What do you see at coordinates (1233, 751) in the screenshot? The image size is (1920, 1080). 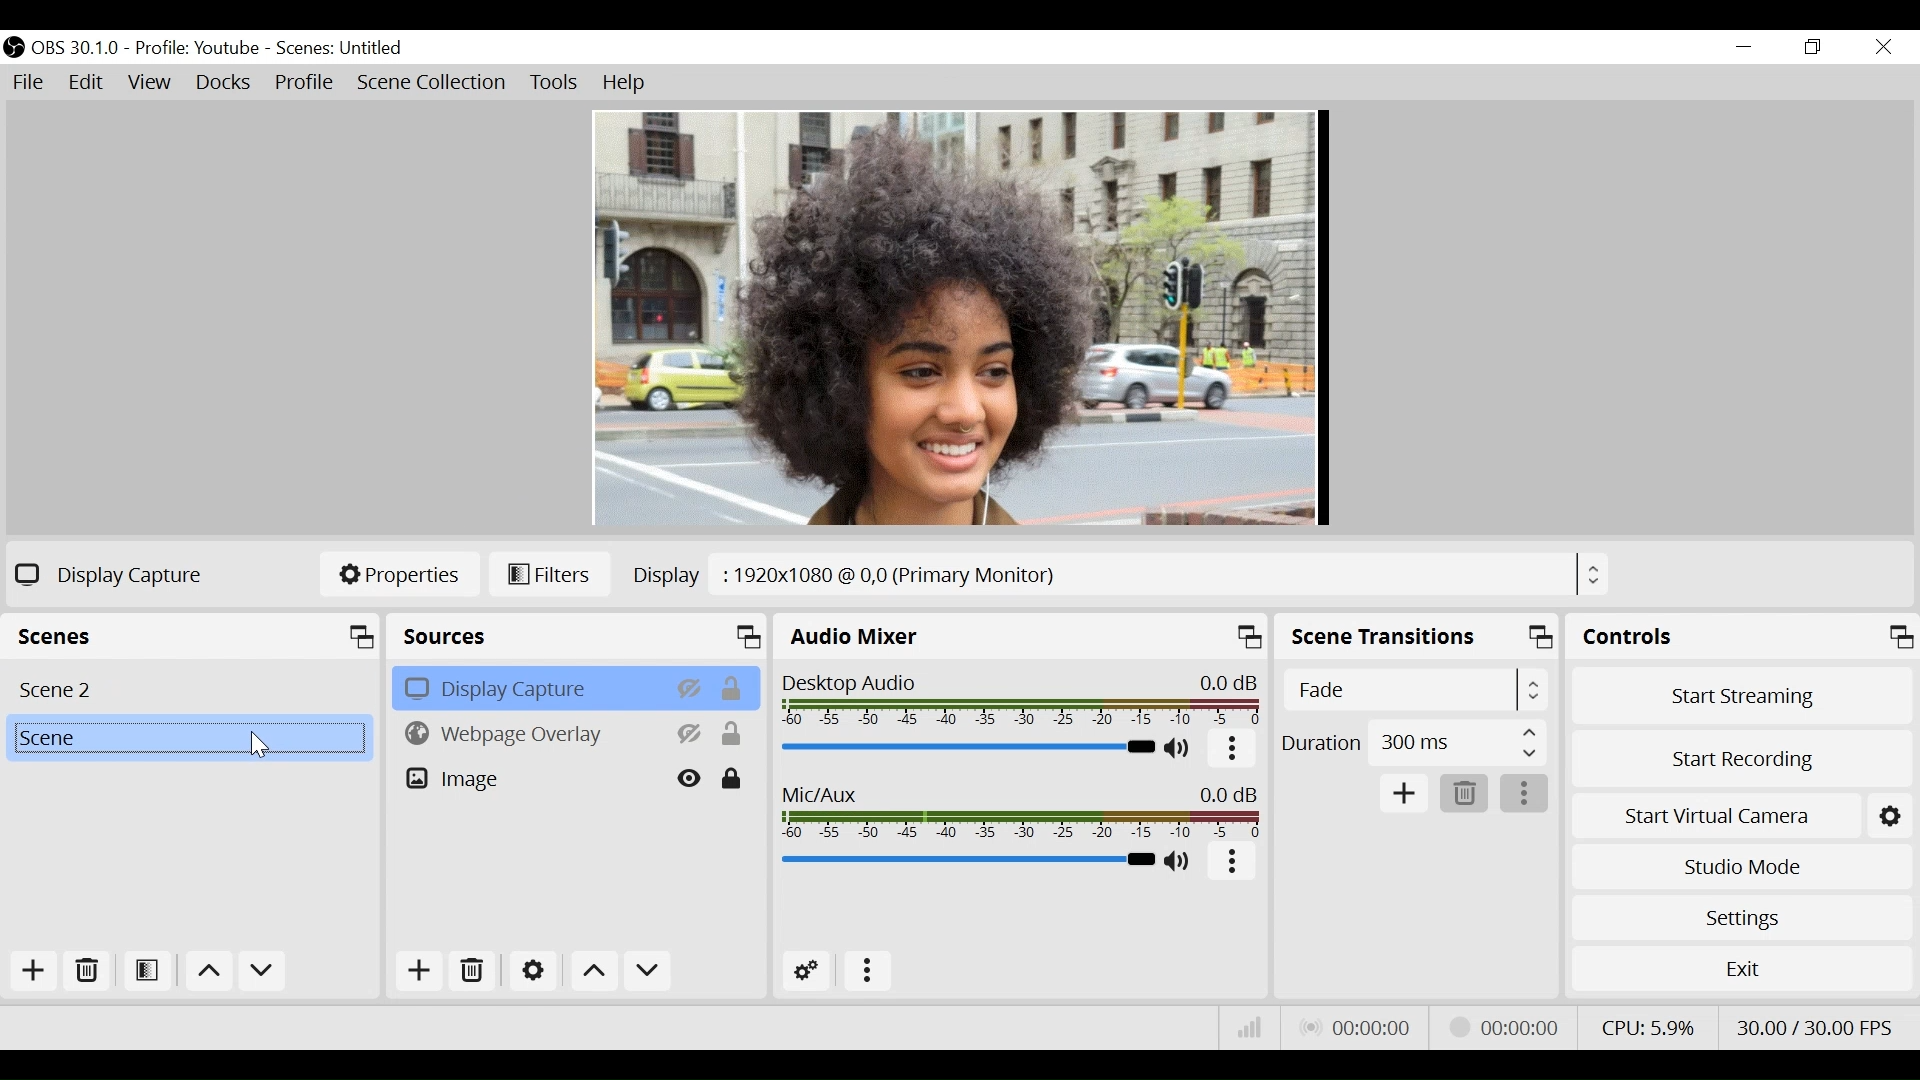 I see `More Options` at bounding box center [1233, 751].